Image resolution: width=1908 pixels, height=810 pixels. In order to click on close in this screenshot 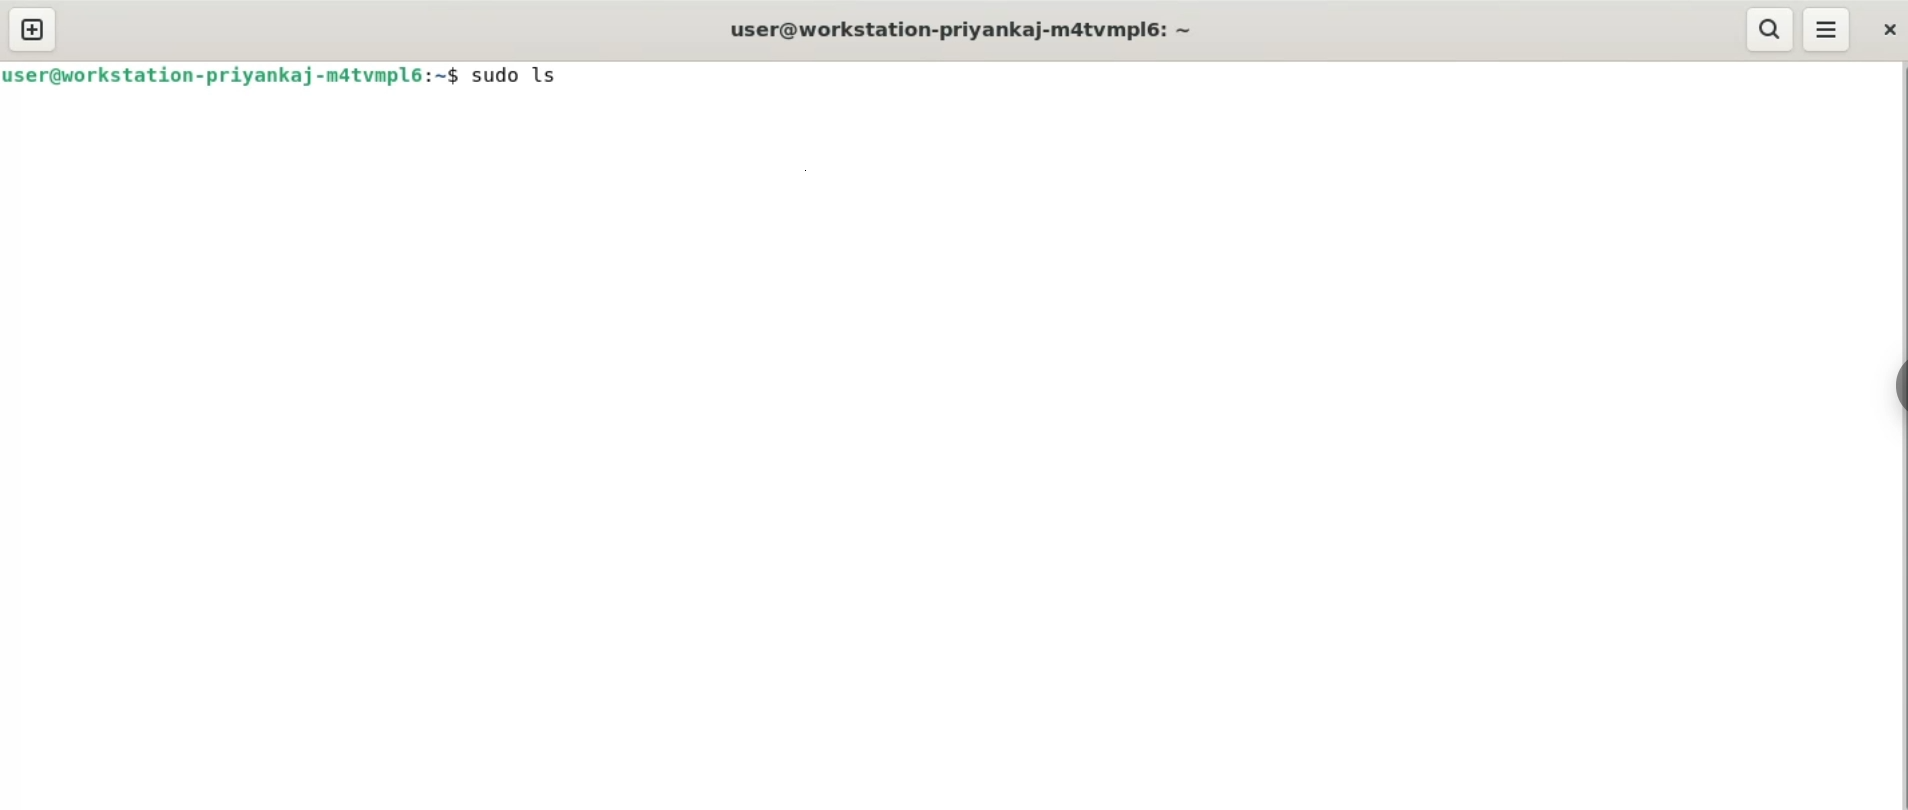, I will do `click(1885, 29)`.